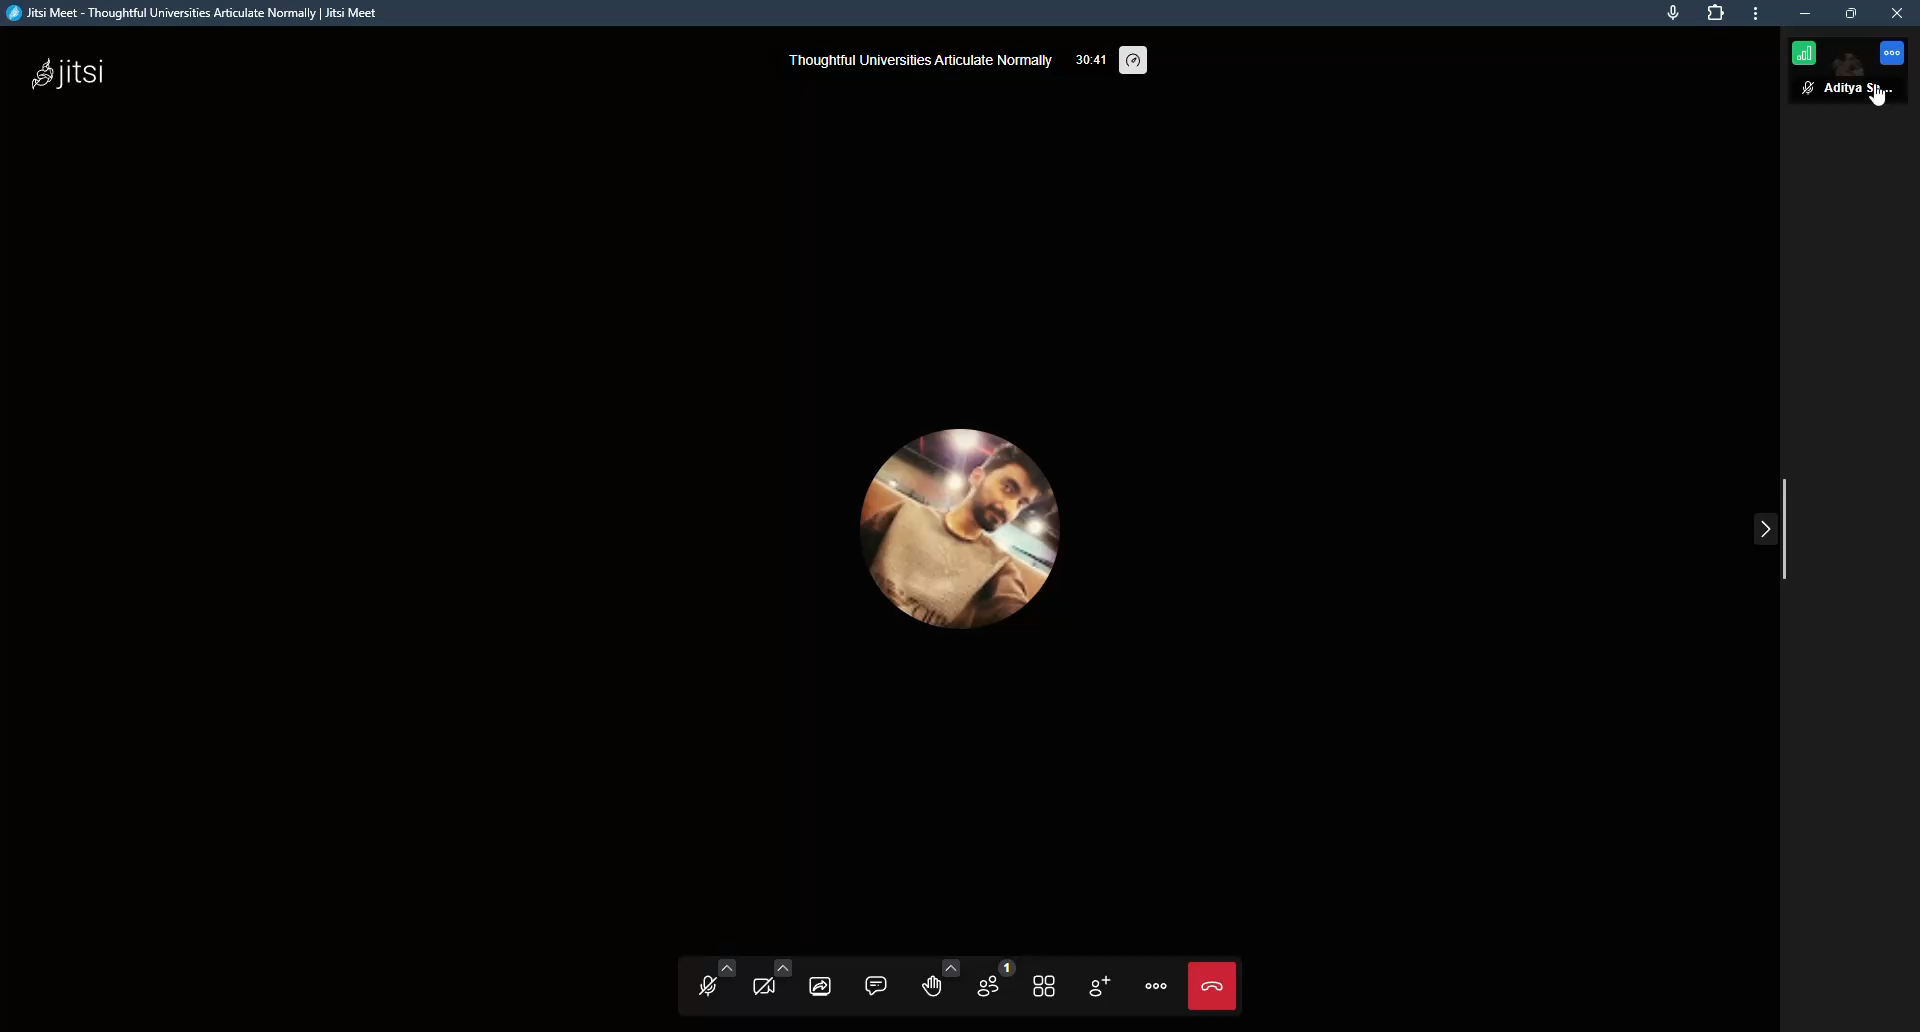 The image size is (1920, 1032). Describe the element at coordinates (1897, 15) in the screenshot. I see `close` at that location.